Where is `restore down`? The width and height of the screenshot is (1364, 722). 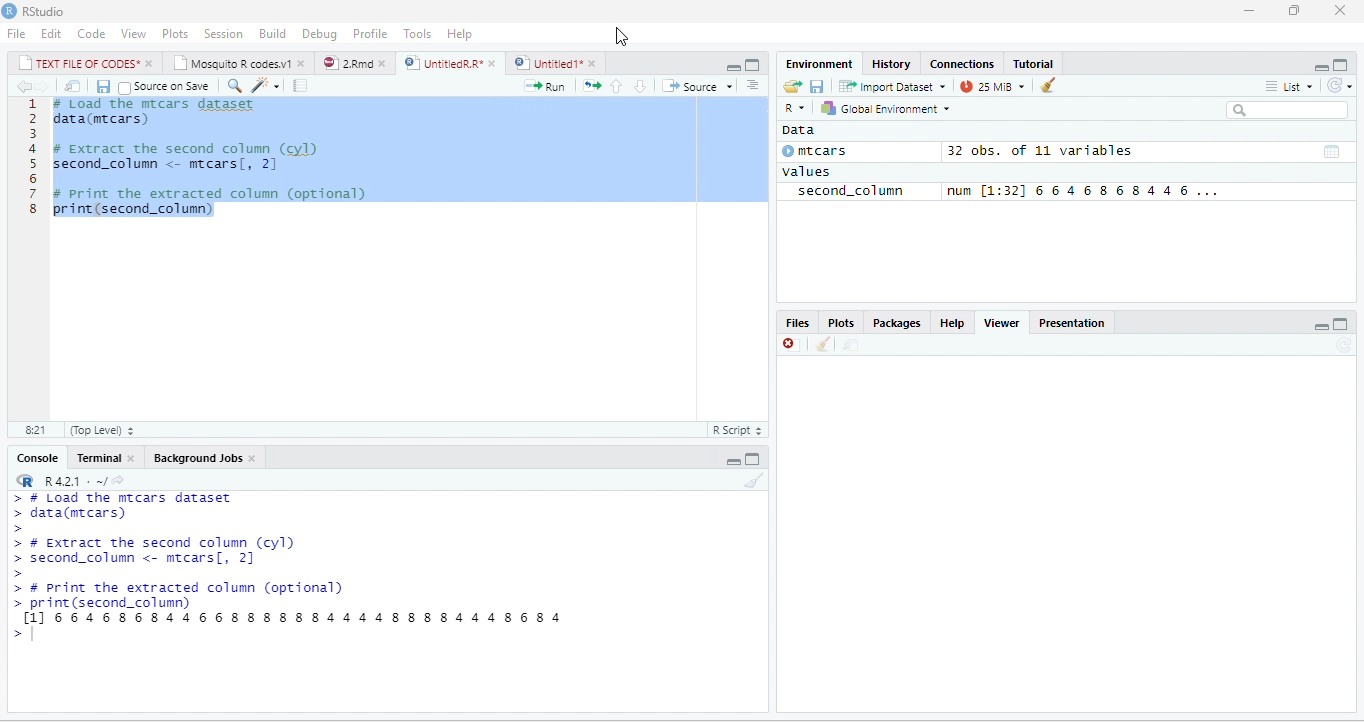
restore down is located at coordinates (1292, 12).